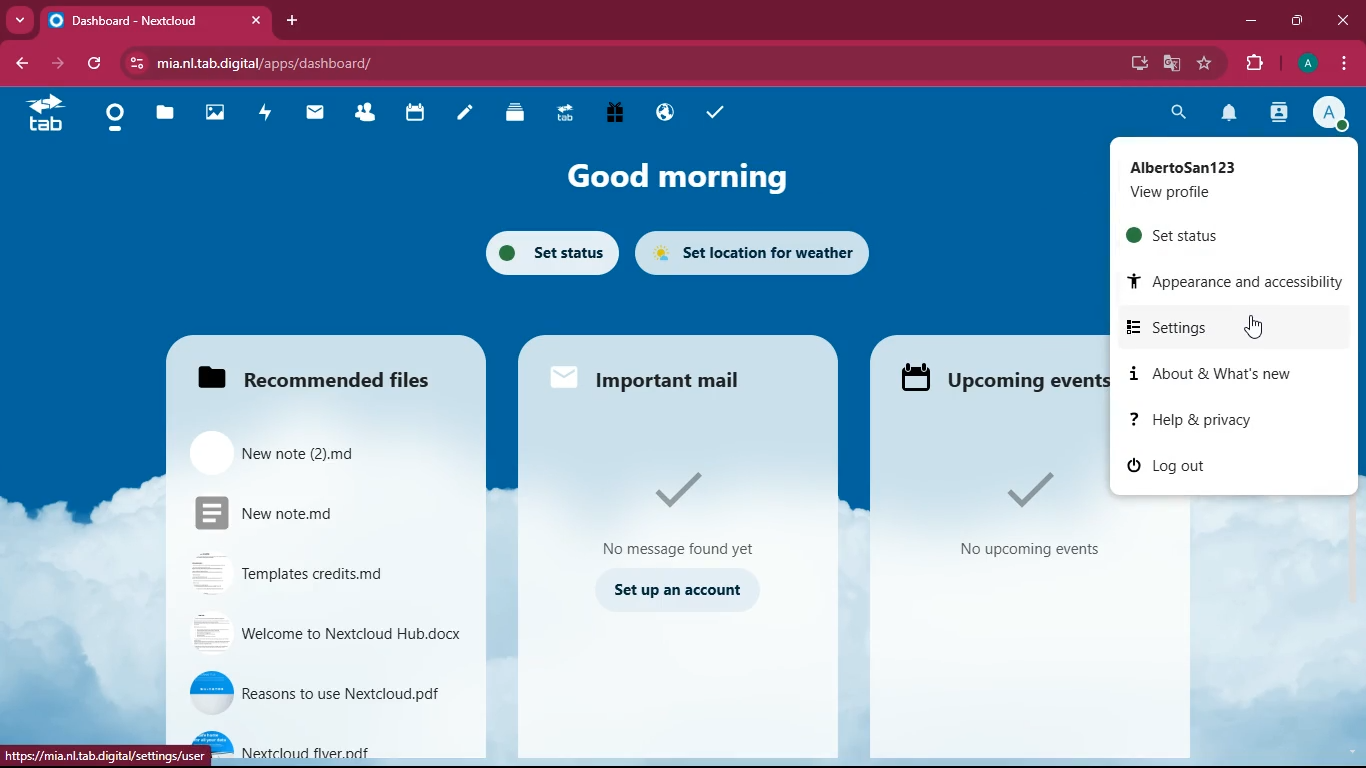  Describe the element at coordinates (1226, 420) in the screenshot. I see `help & privacy` at that location.